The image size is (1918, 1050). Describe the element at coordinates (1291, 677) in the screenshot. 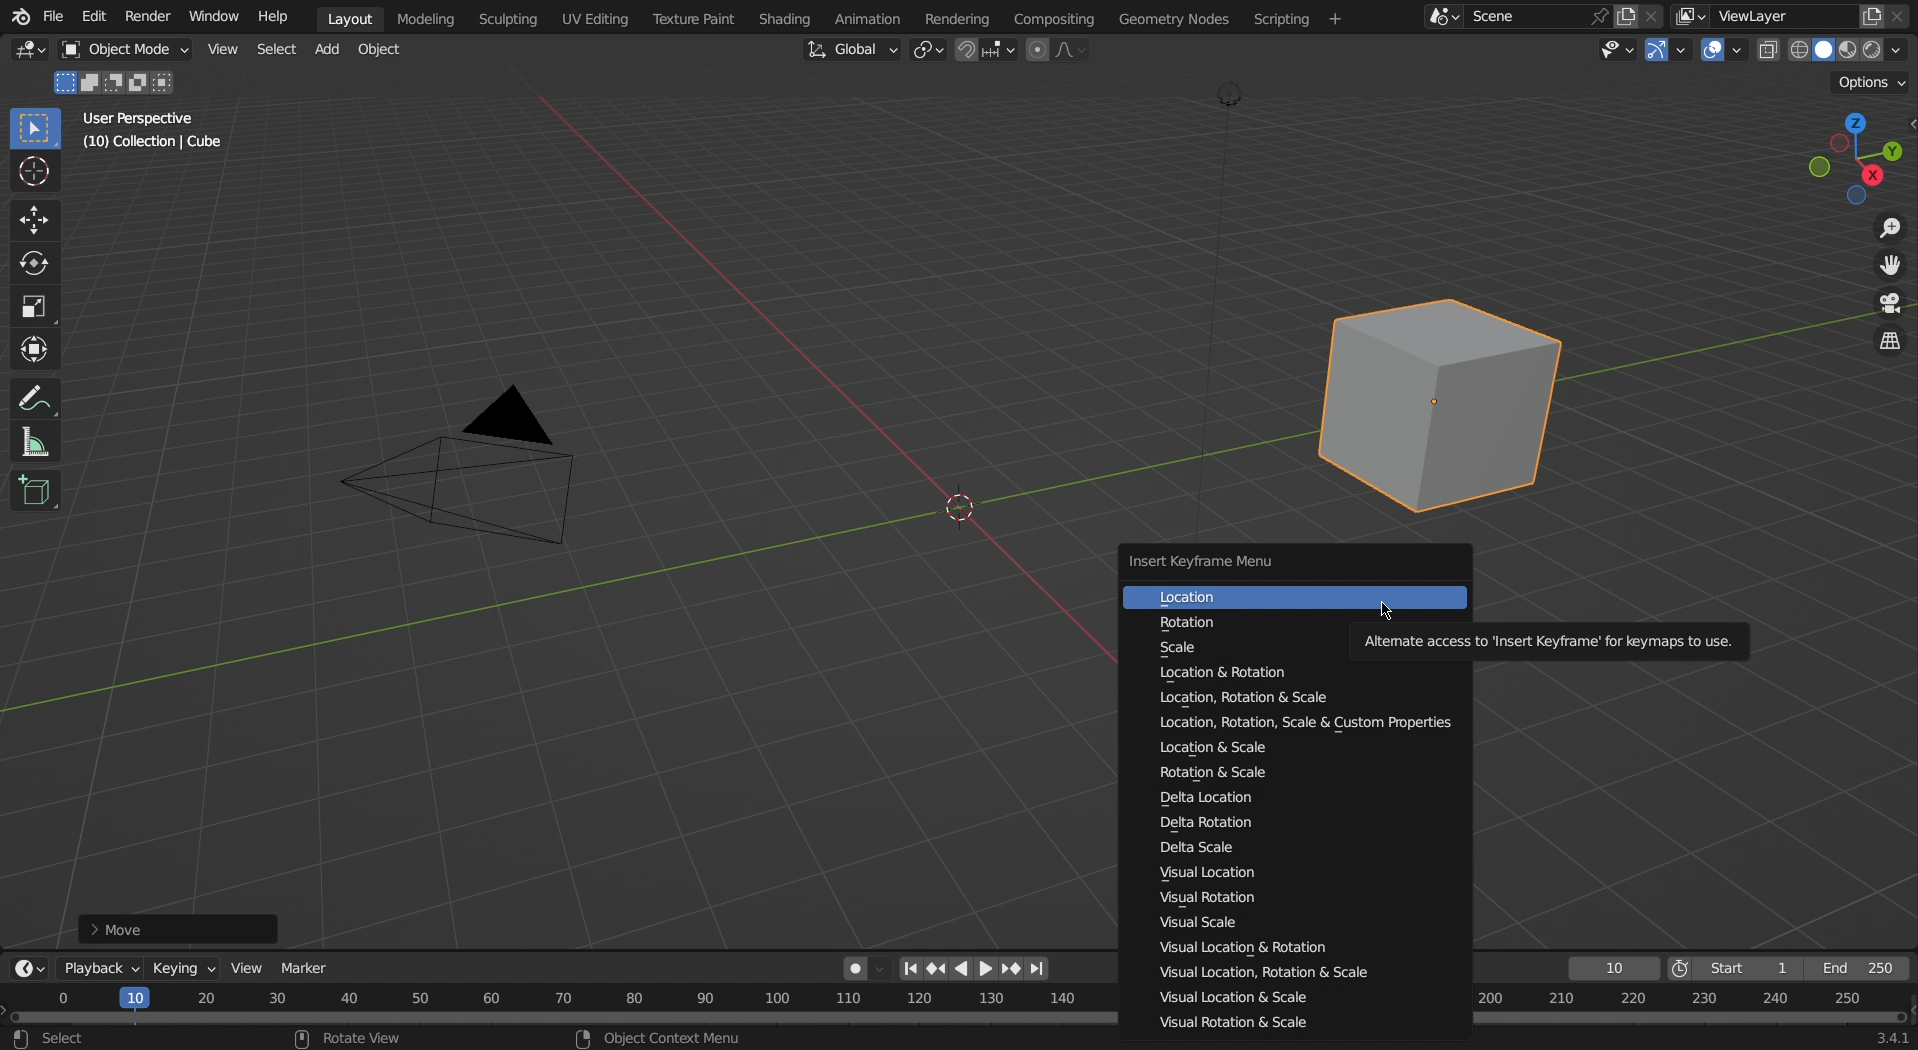

I see `Location` at that location.